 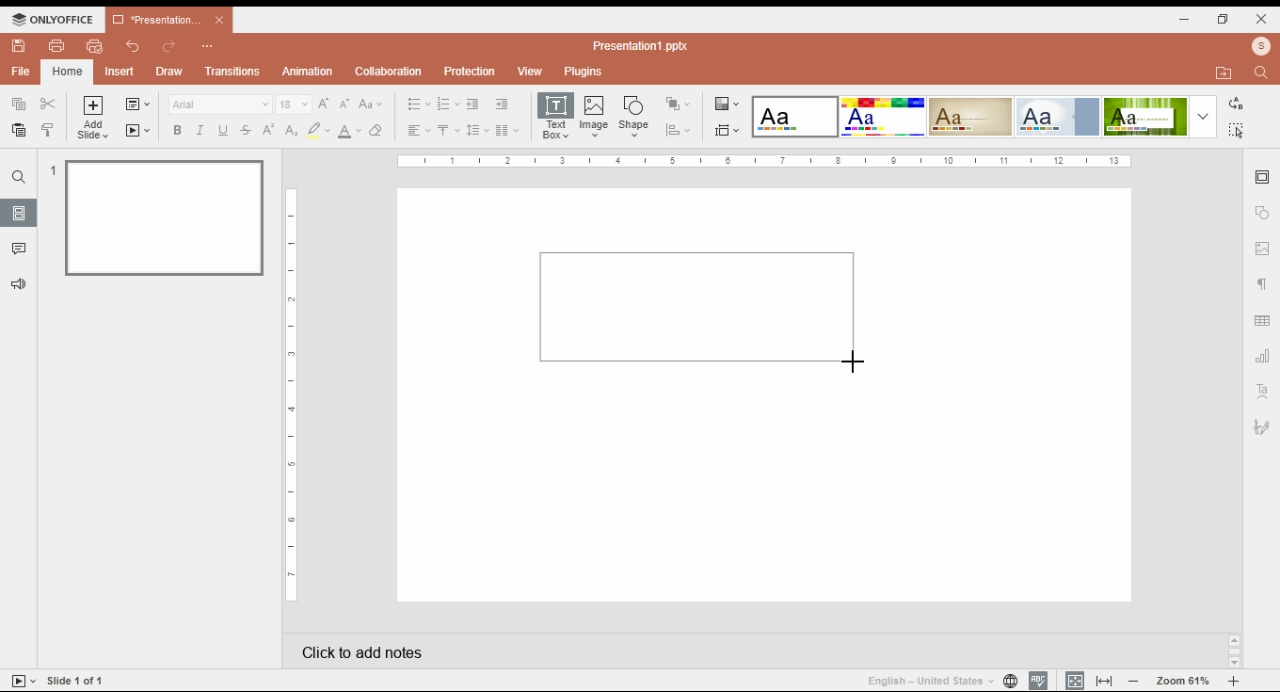 I want to click on scroll down, so click(x=1234, y=663).